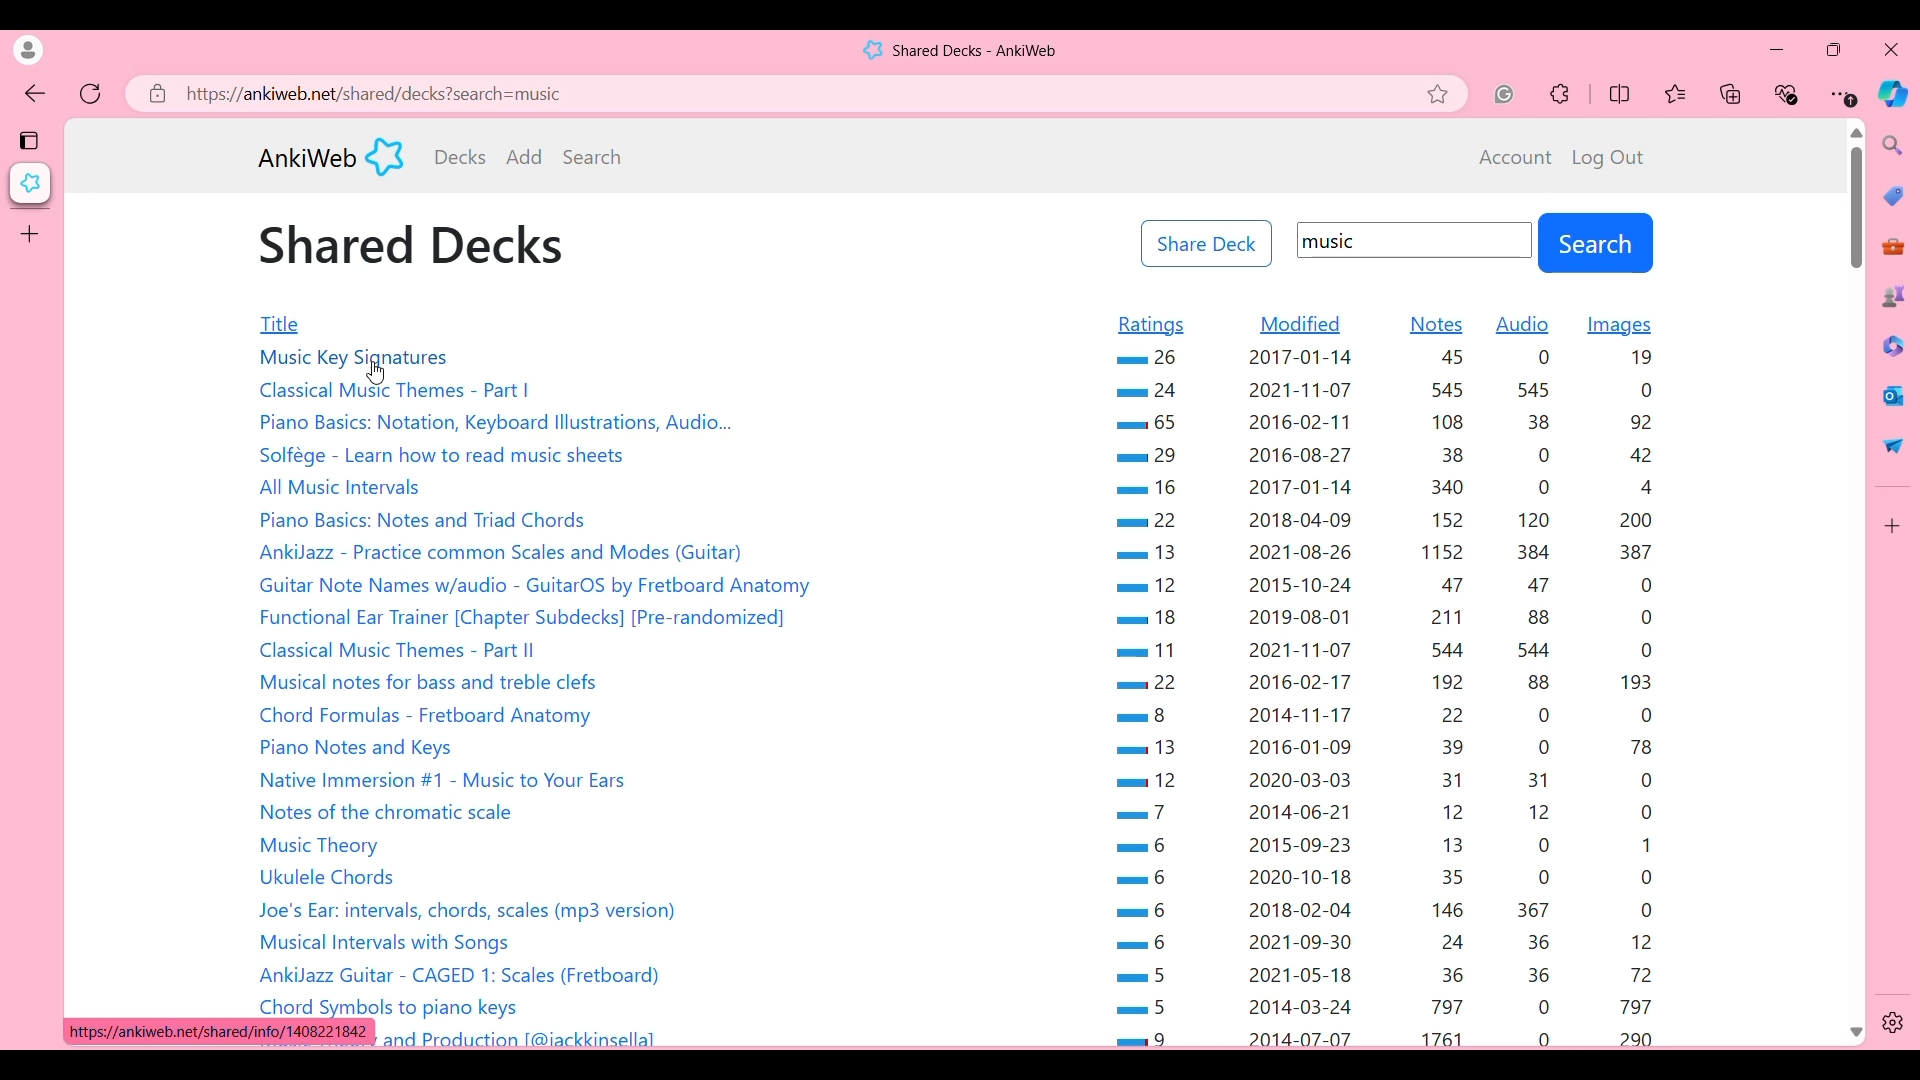  Describe the element at coordinates (1892, 94) in the screenshot. I see `Browser AI` at that location.